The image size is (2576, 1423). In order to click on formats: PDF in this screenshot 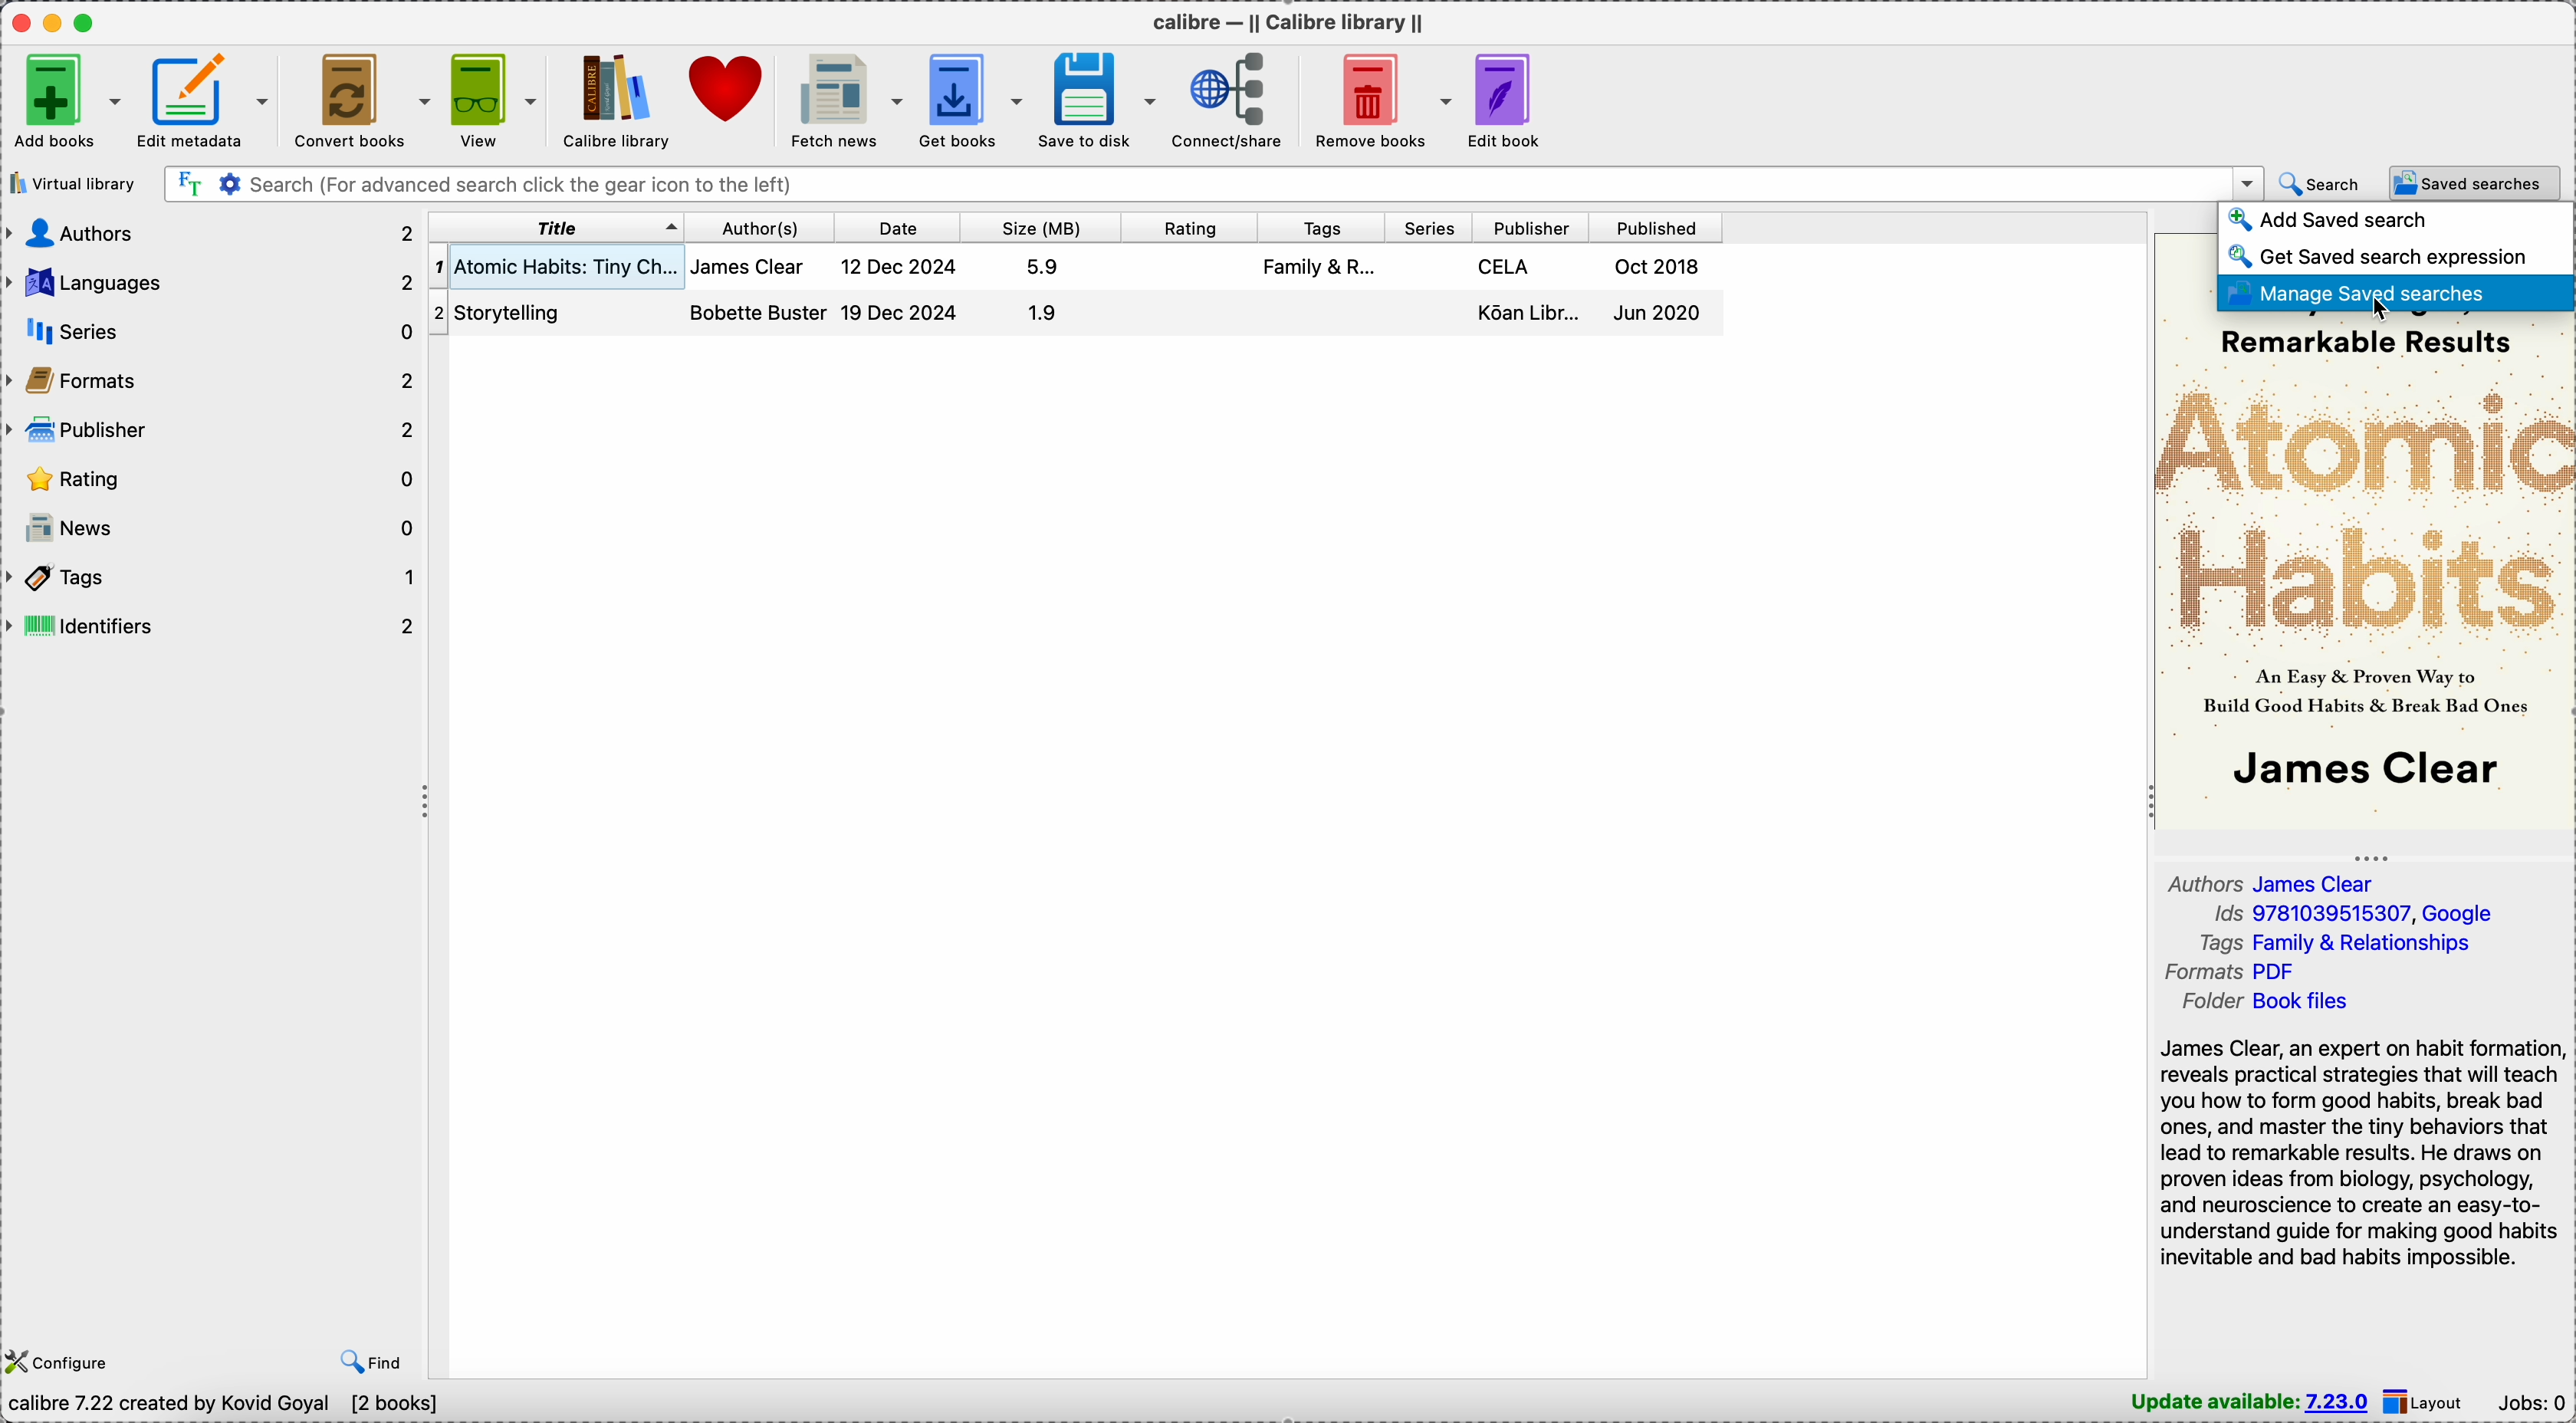, I will do `click(2236, 972)`.